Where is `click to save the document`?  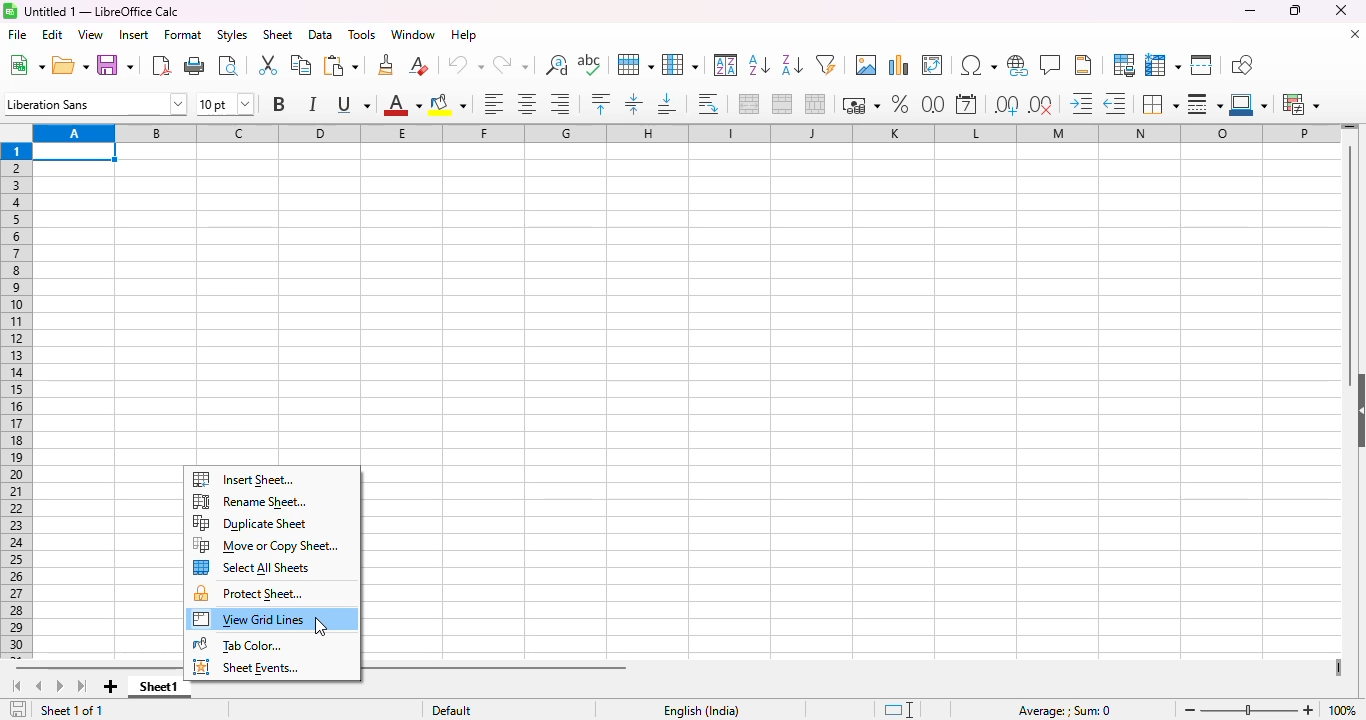
click to save the document is located at coordinates (18, 709).